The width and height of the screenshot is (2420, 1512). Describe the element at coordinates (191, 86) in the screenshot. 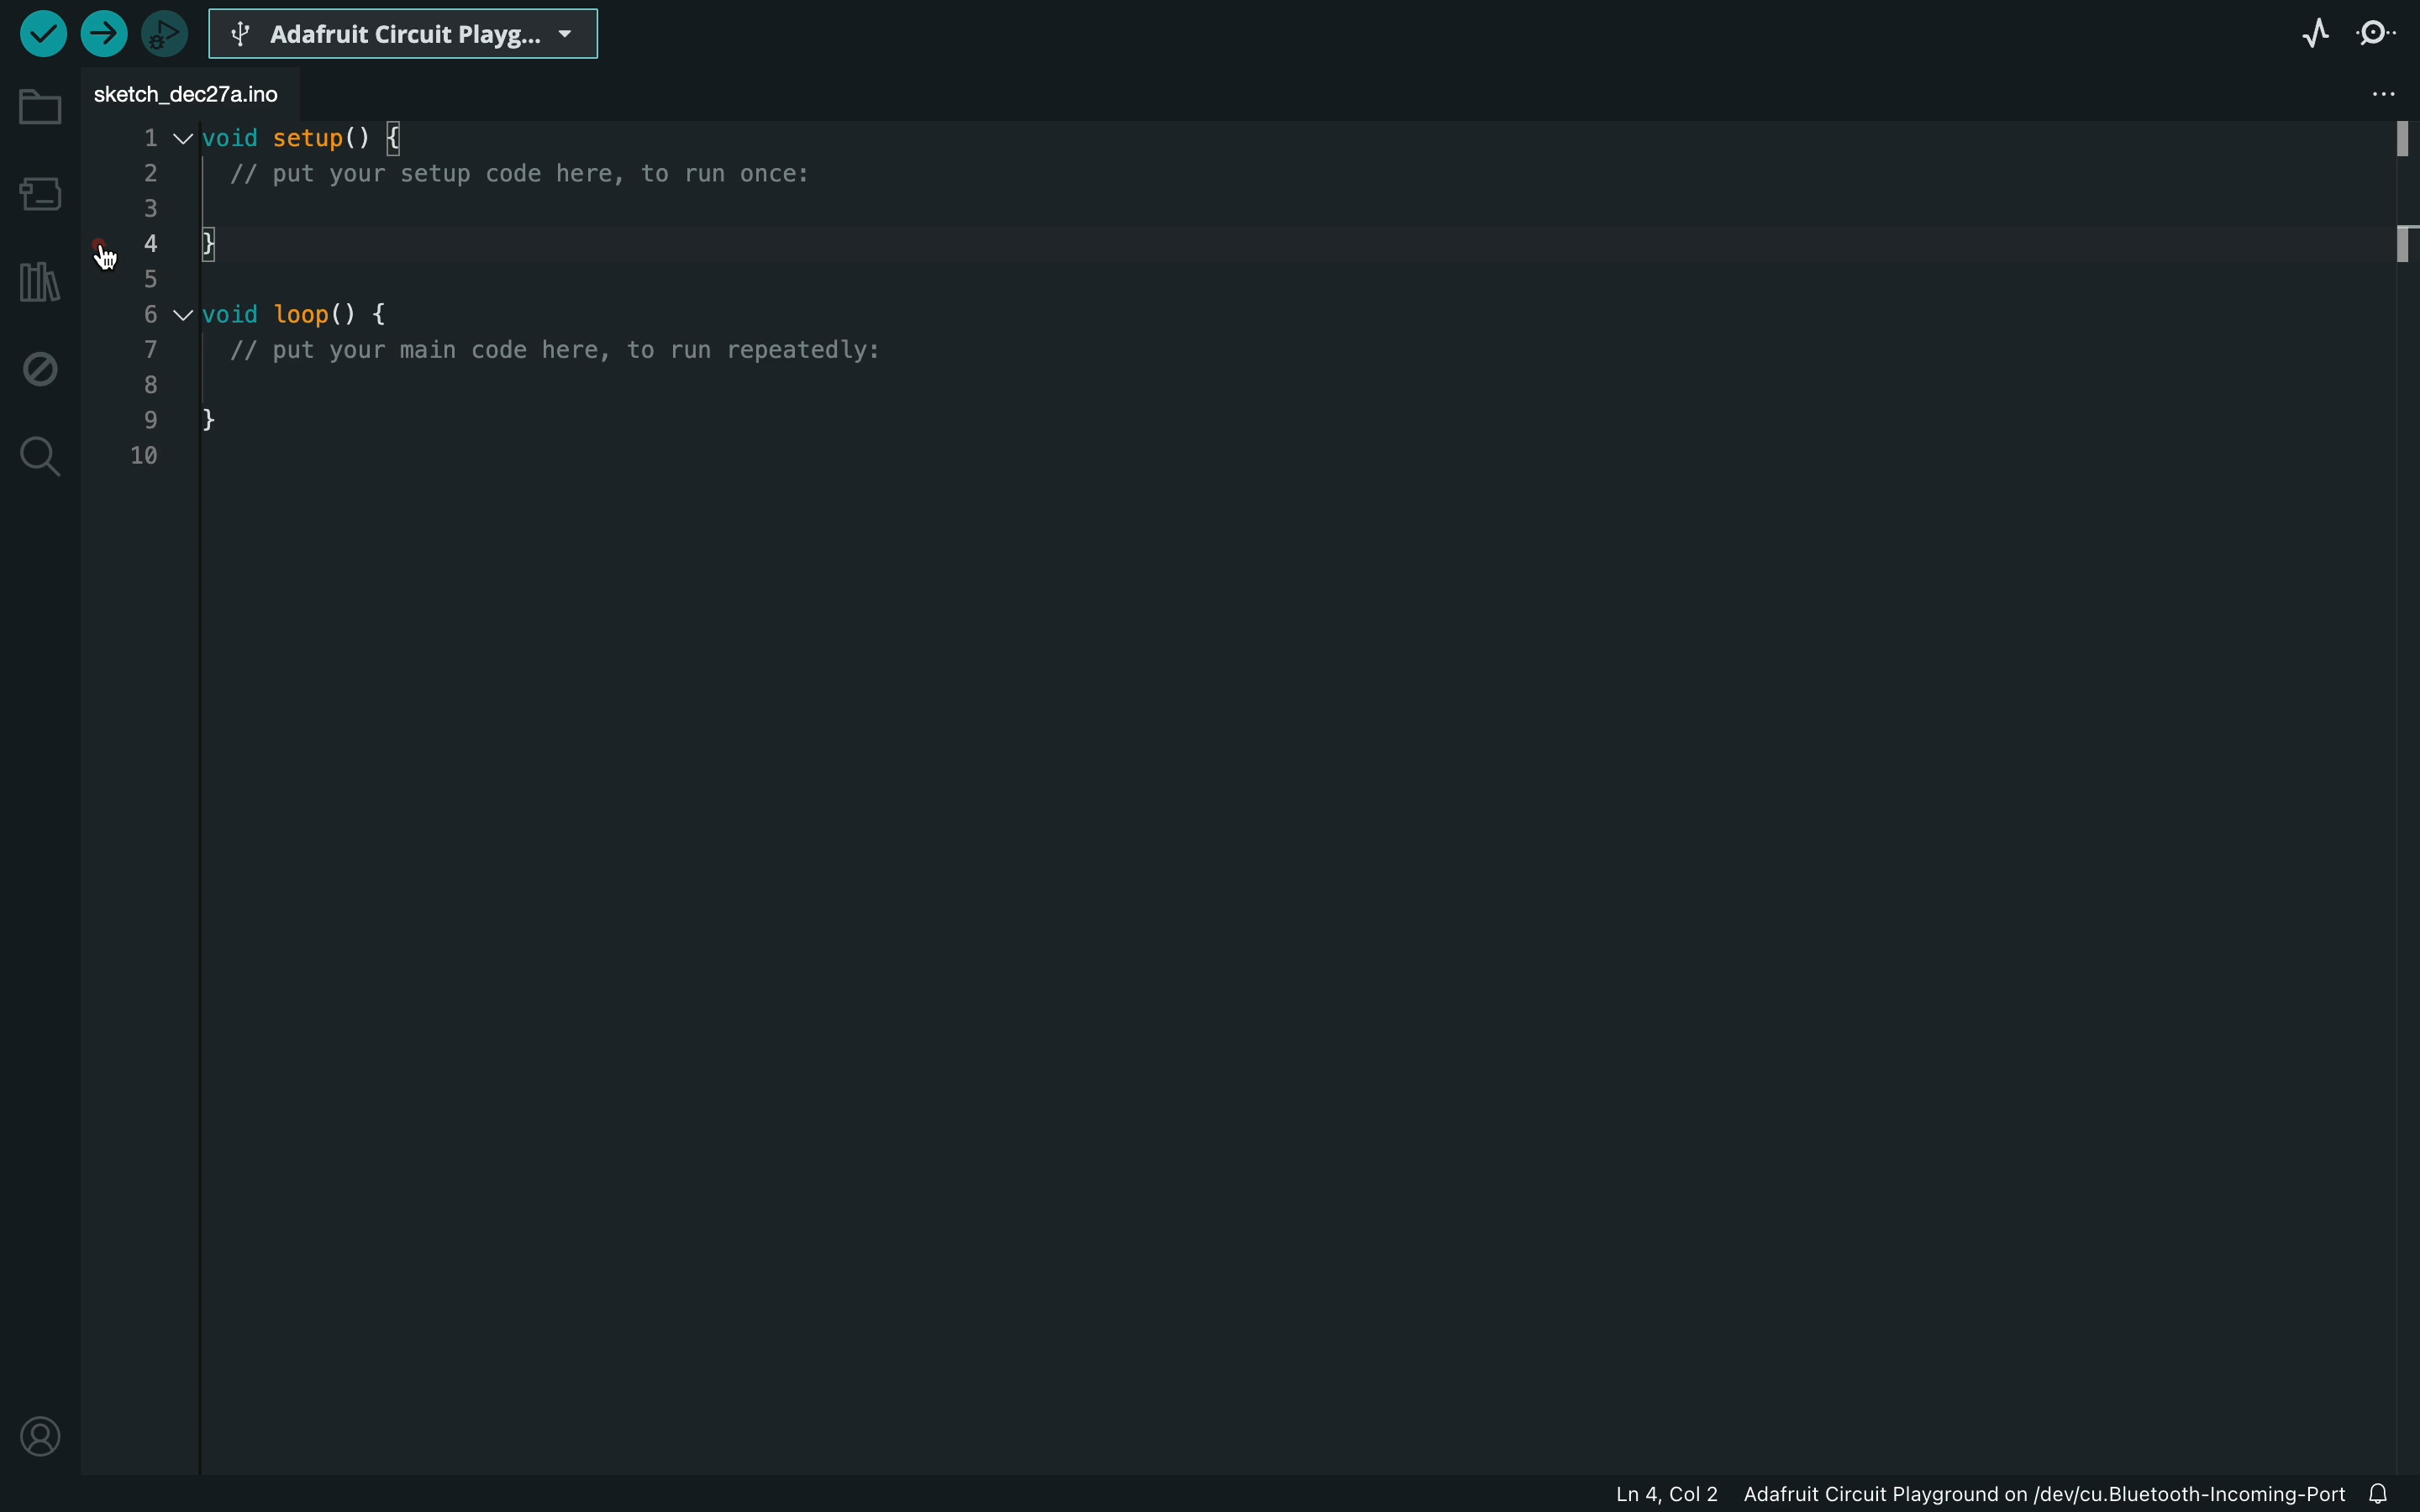

I see `file tab` at that location.